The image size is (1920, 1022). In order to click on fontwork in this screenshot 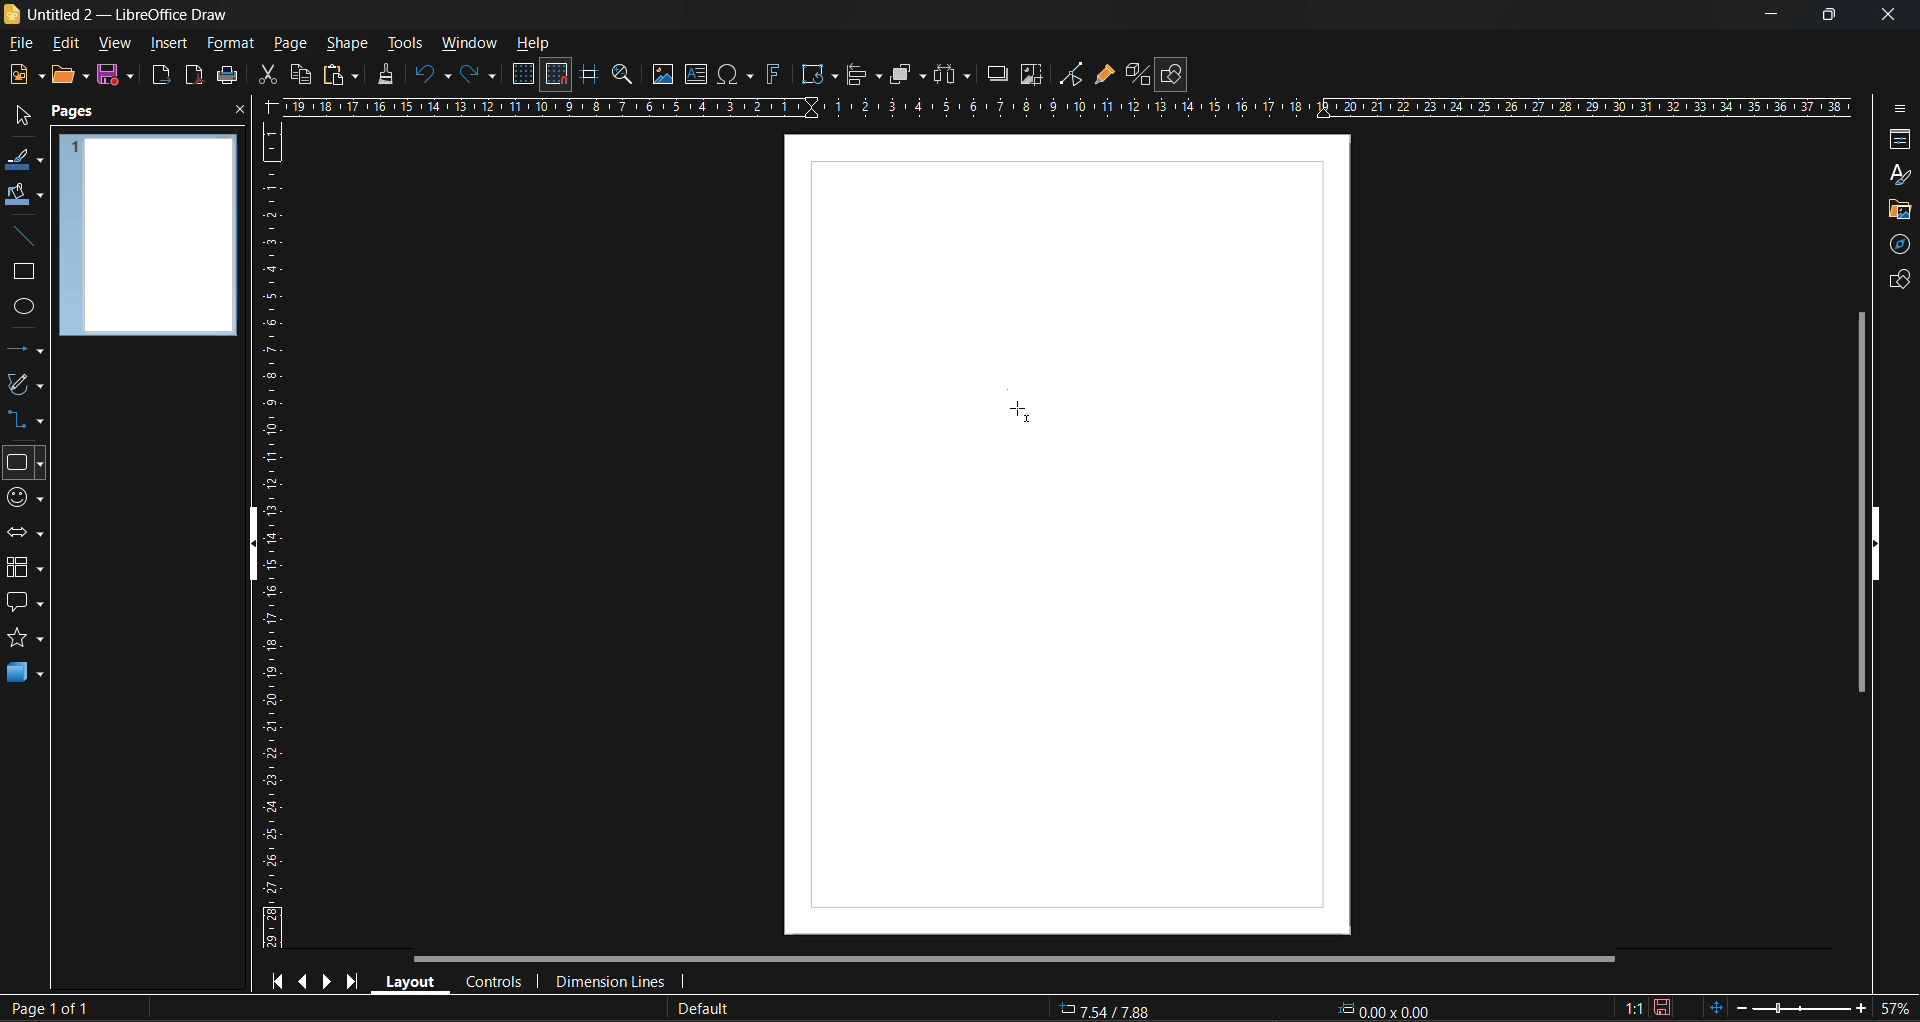, I will do `click(777, 72)`.